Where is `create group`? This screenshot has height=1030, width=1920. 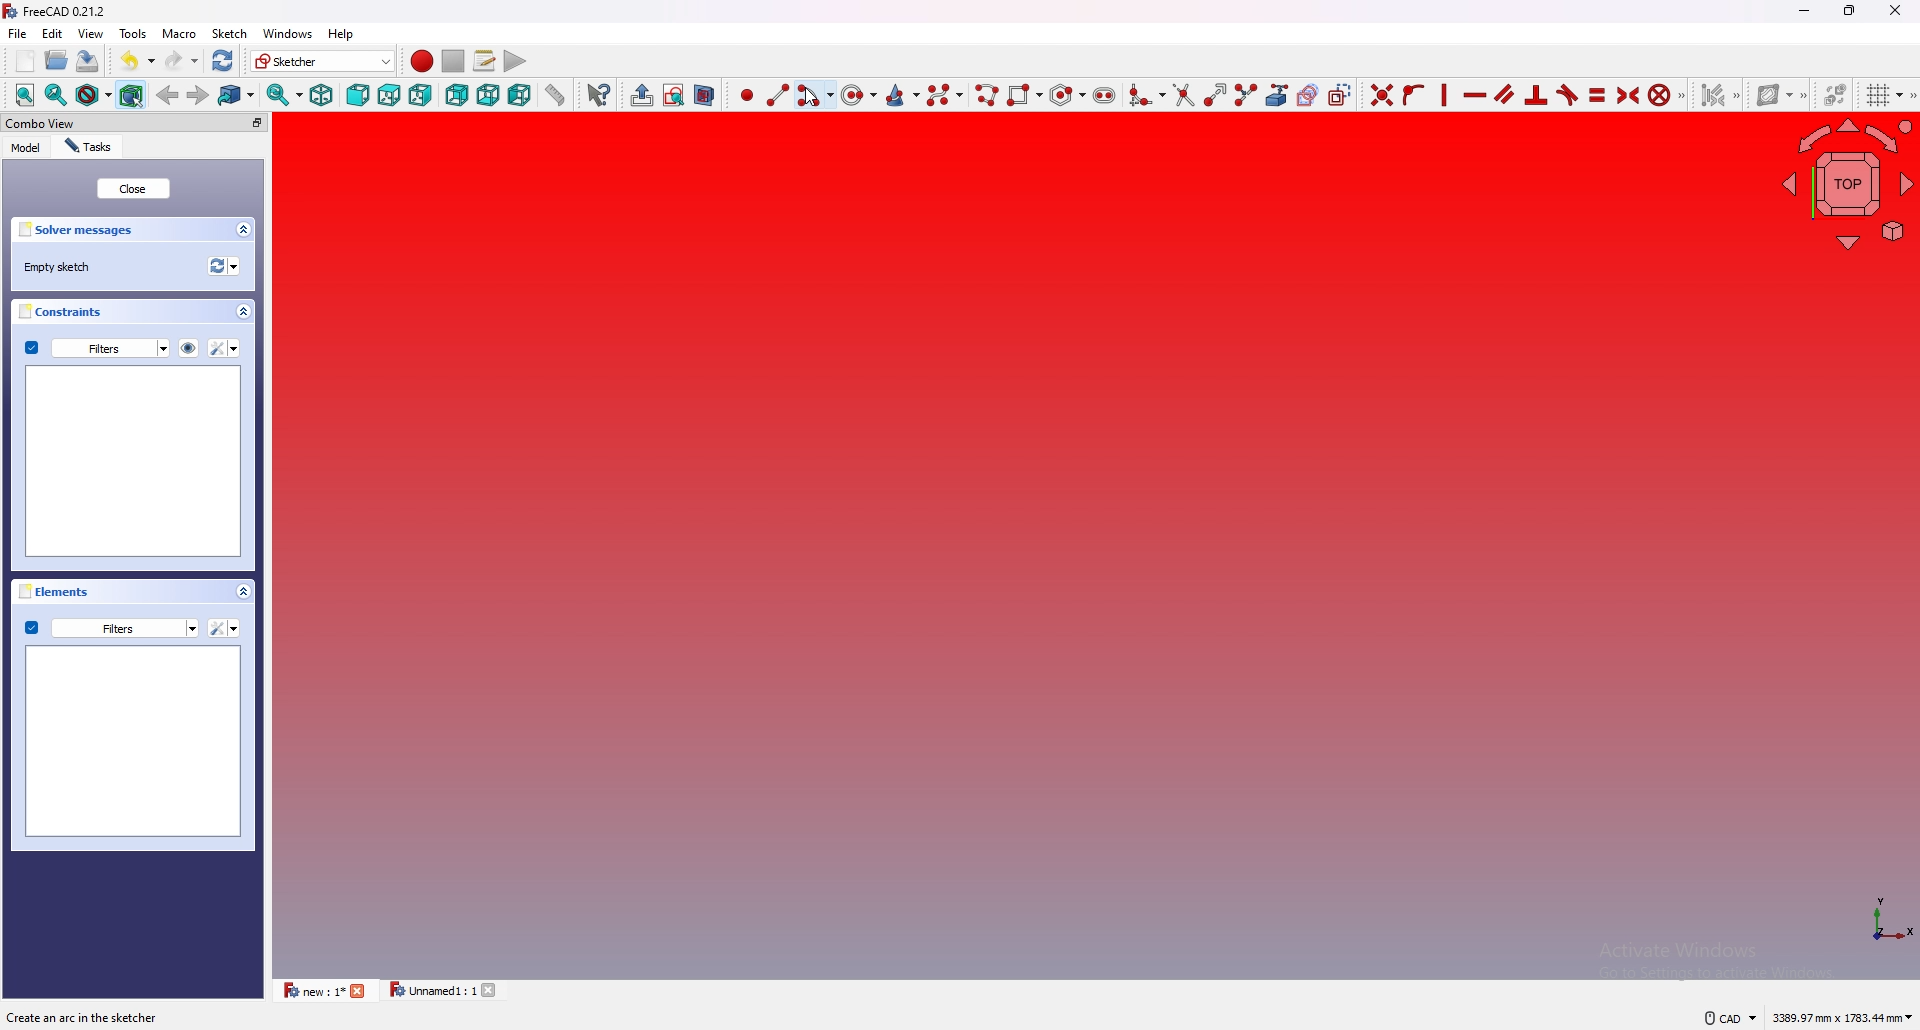
create group is located at coordinates (642, 95).